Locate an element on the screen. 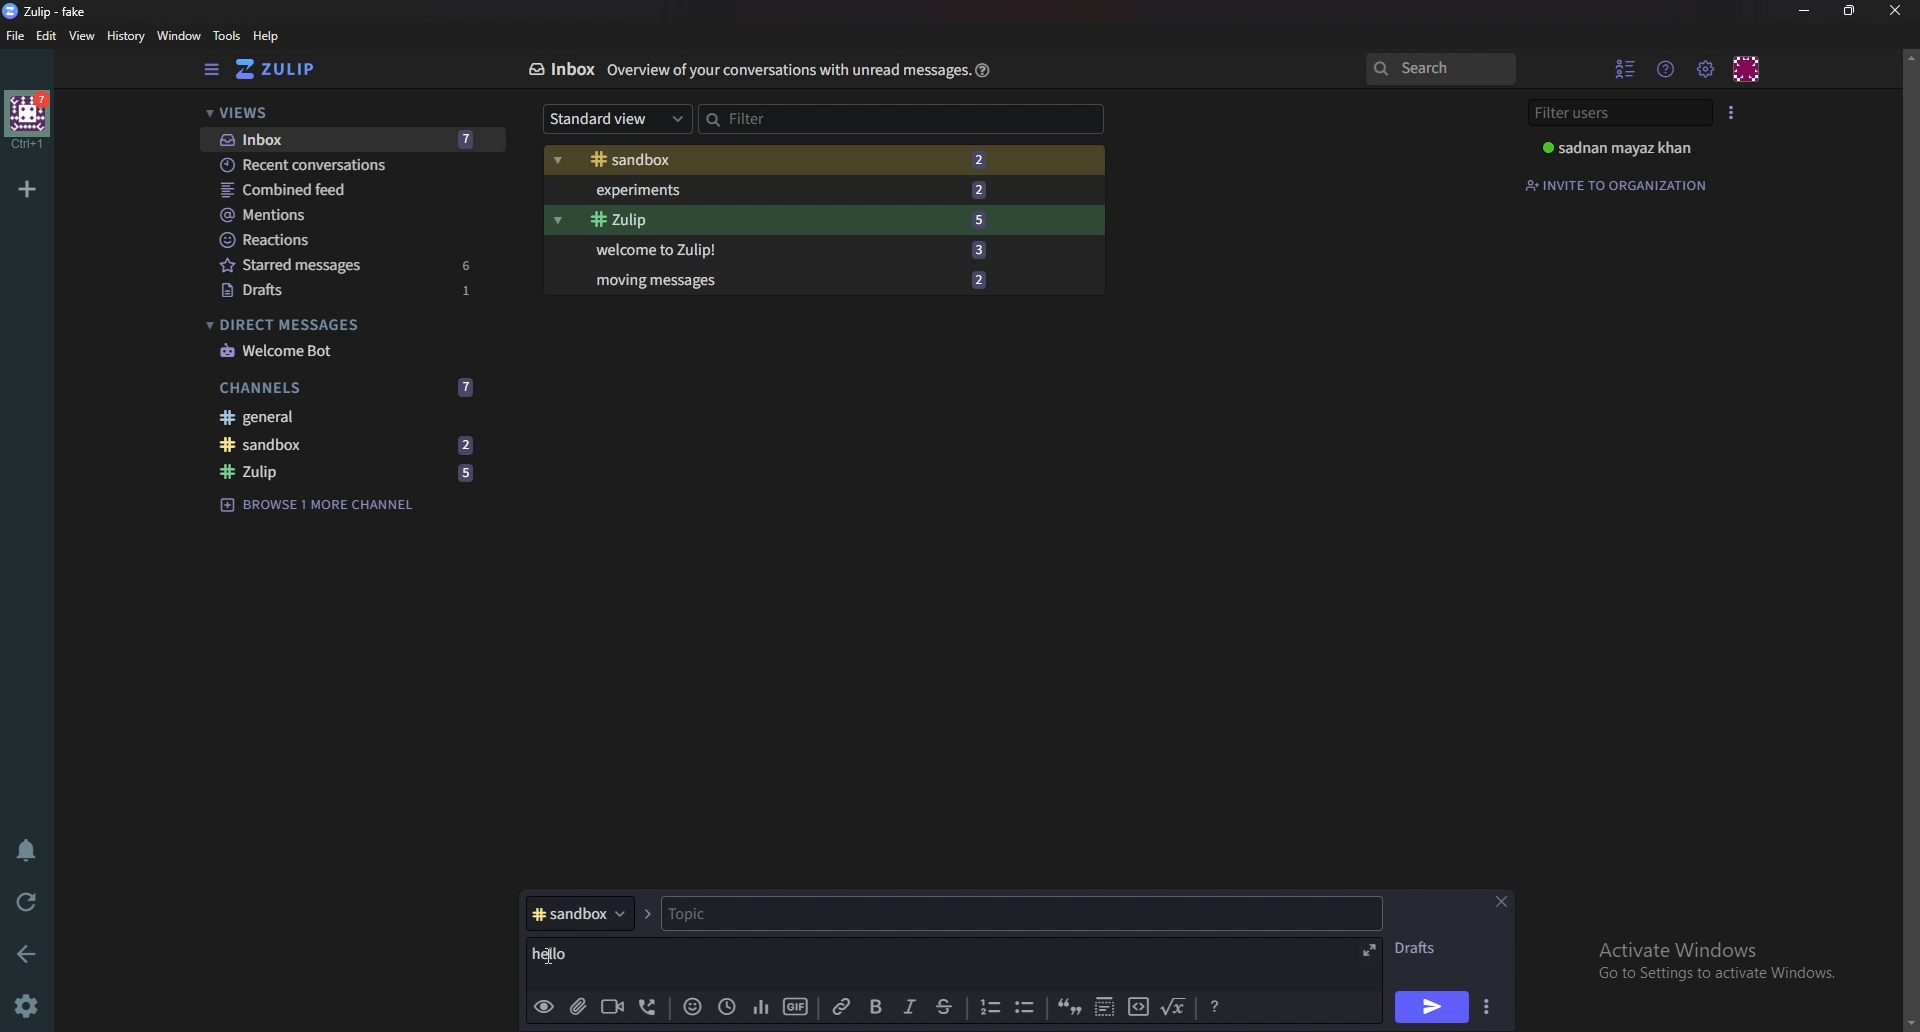 This screenshot has height=1032, width=1920. search is located at coordinates (1438, 67).